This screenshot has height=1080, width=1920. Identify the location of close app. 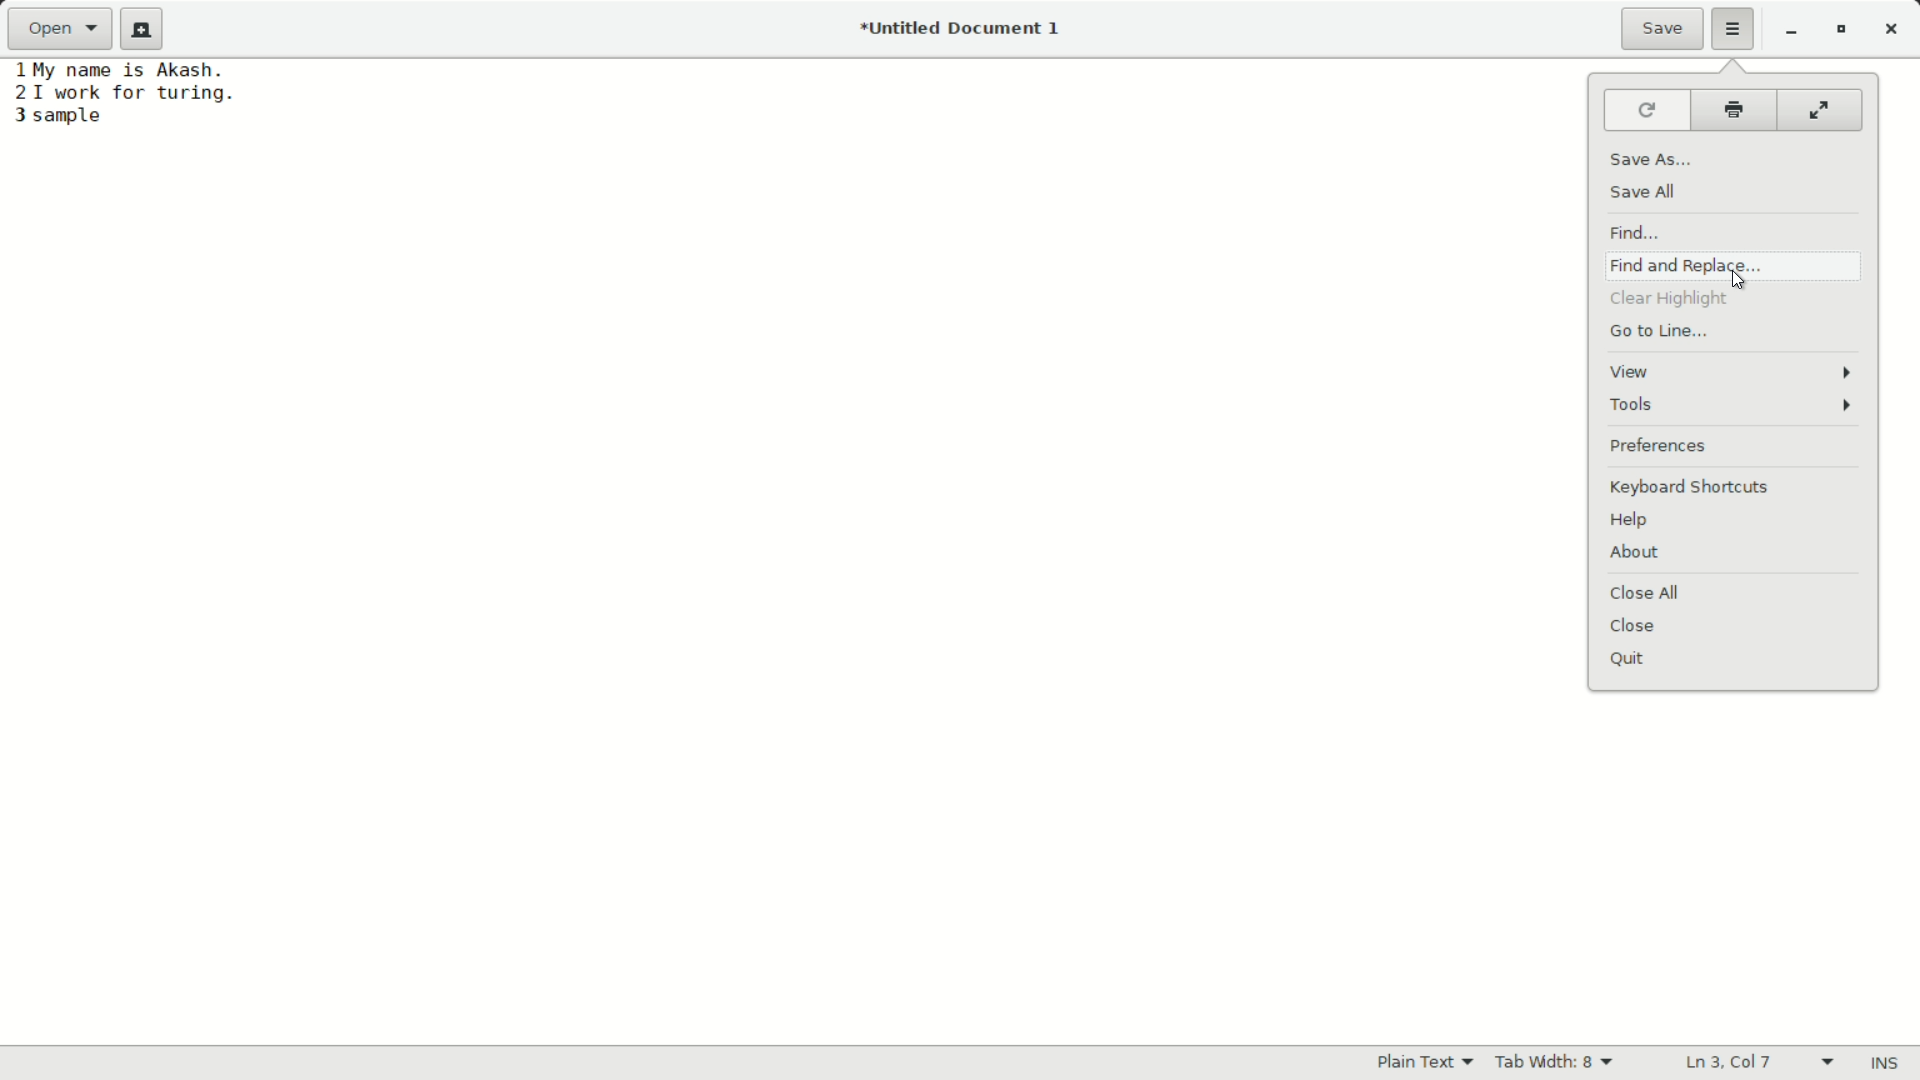
(1891, 29).